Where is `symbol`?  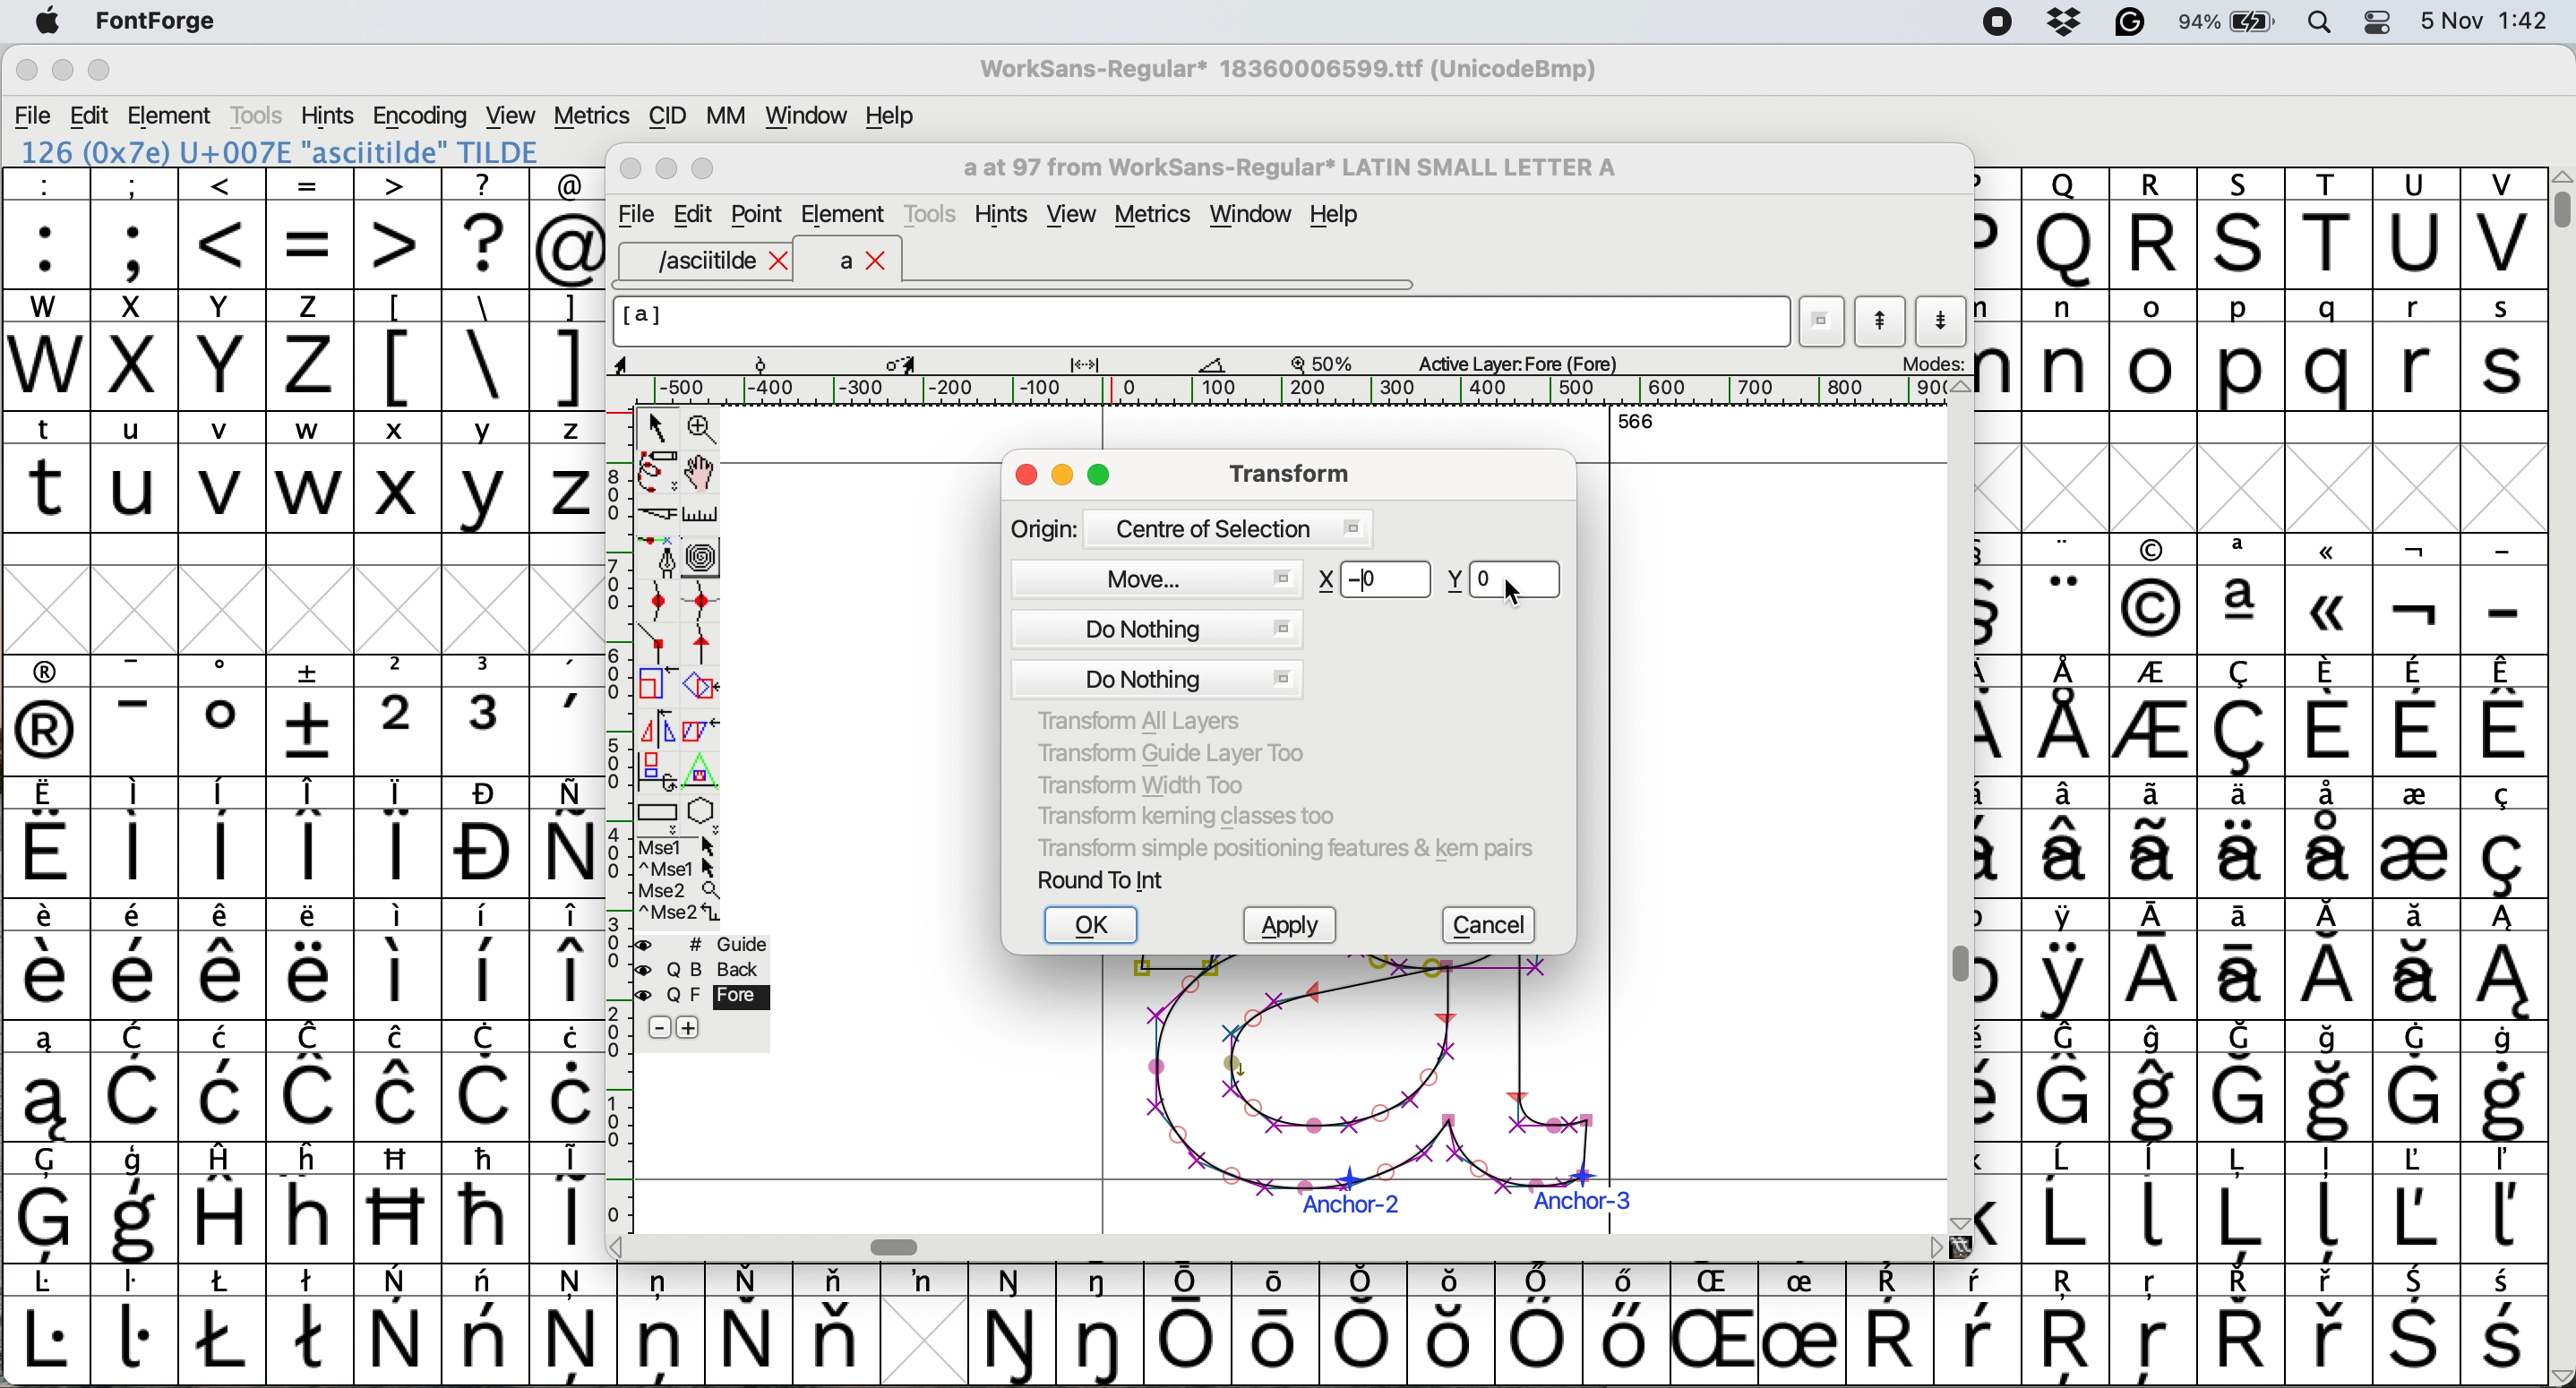 symbol is located at coordinates (1281, 1321).